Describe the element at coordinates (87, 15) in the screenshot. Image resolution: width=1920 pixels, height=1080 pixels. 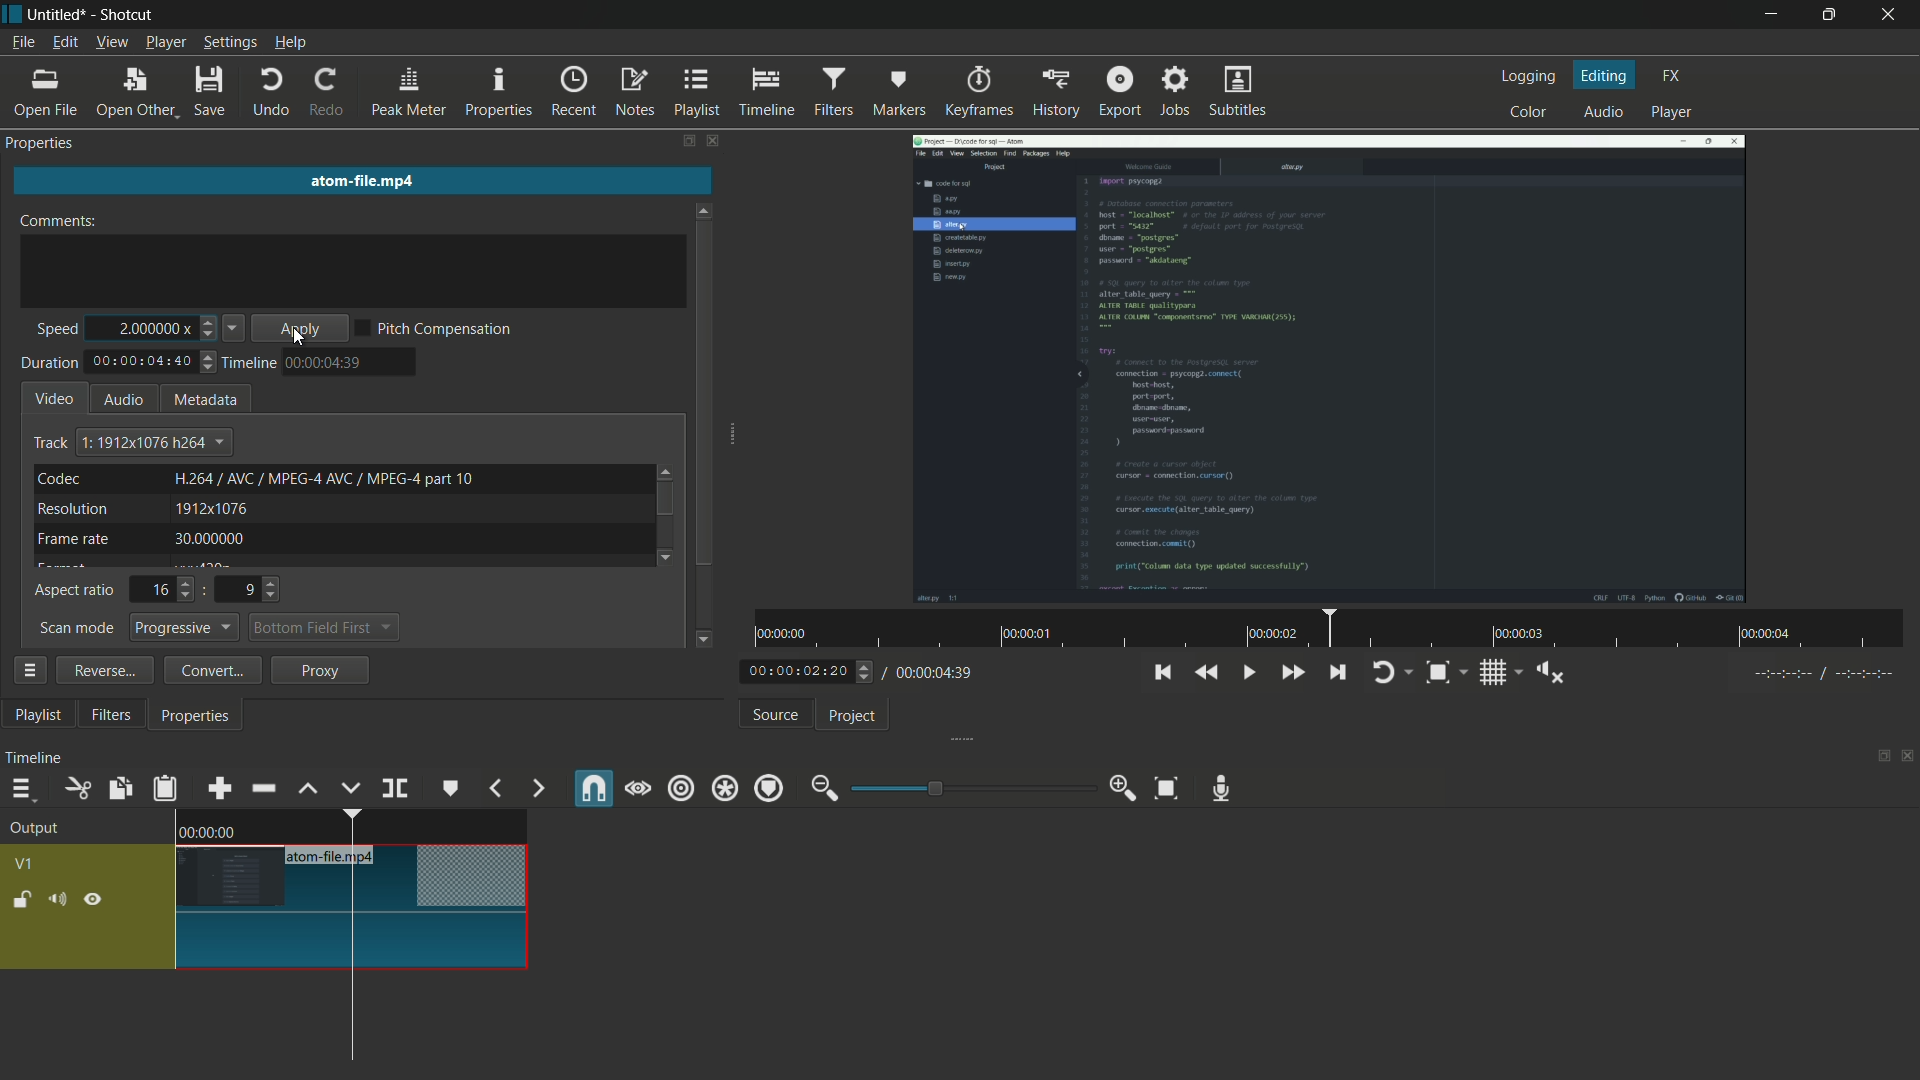
I see `~ Untitled* - Shotcut` at that location.